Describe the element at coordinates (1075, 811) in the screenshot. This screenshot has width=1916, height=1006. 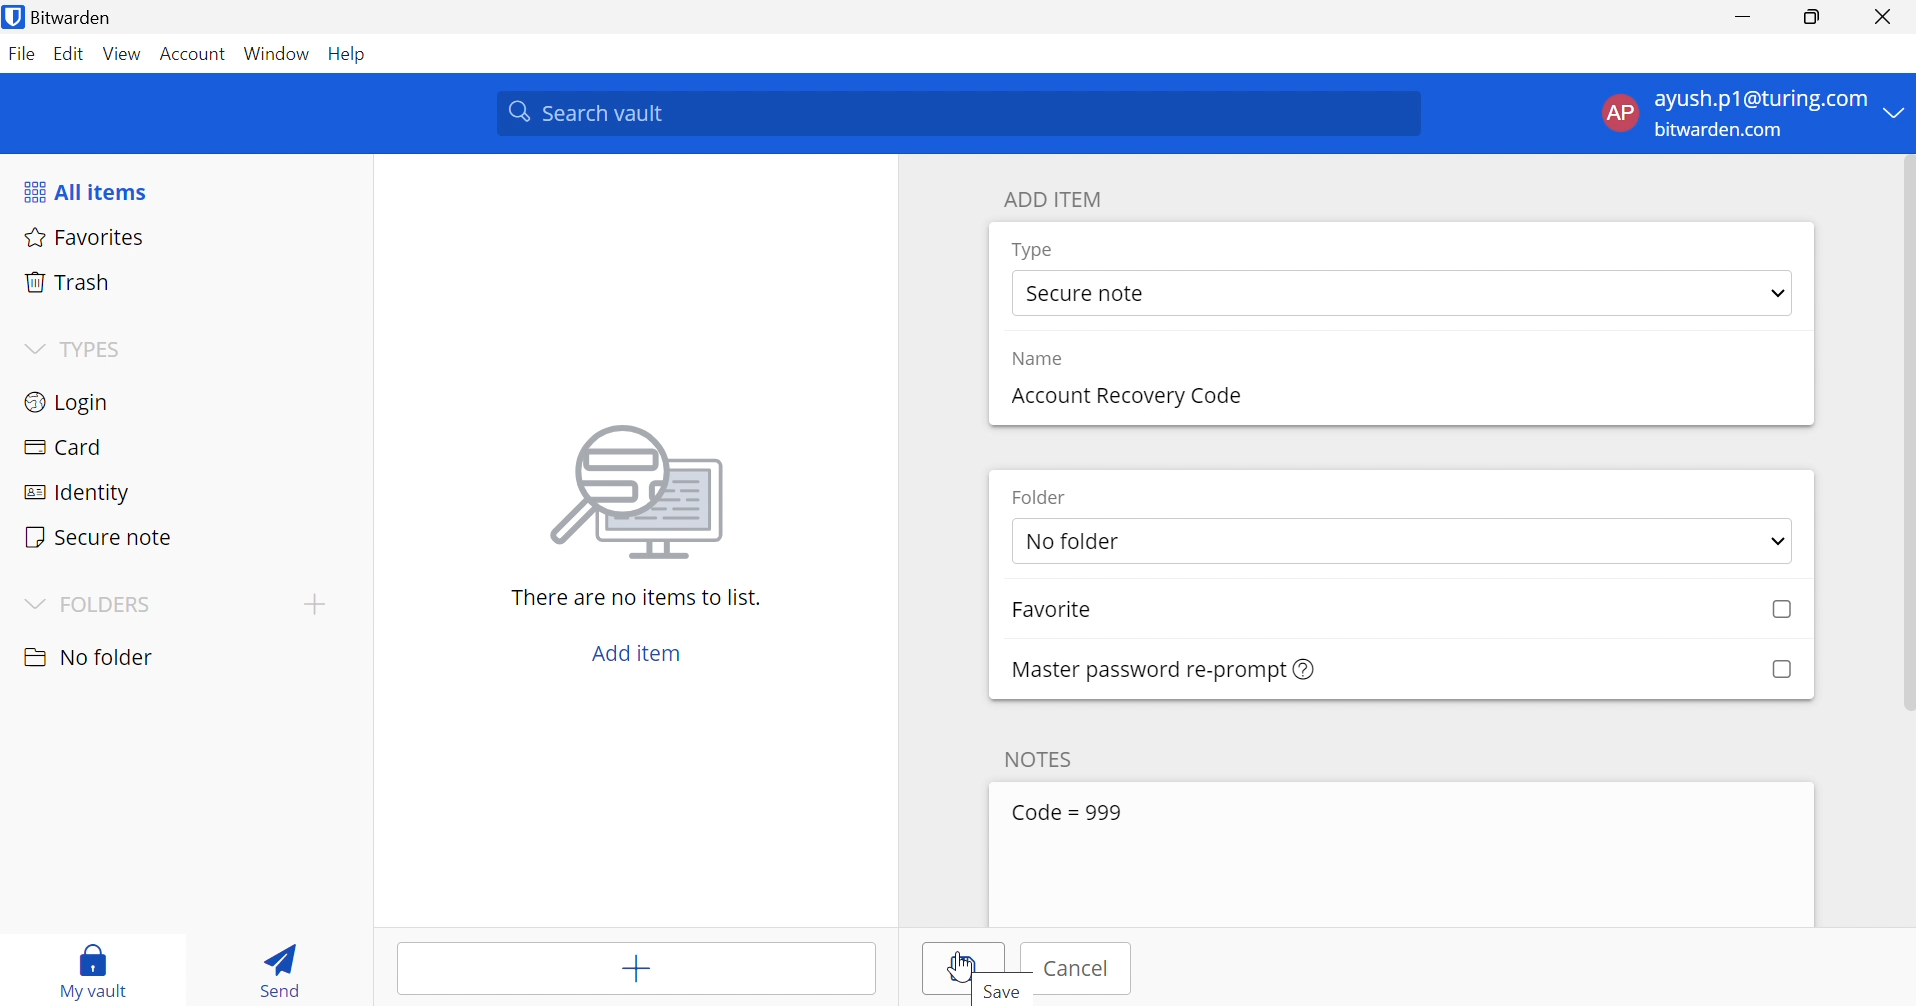
I see `Code = 999` at that location.